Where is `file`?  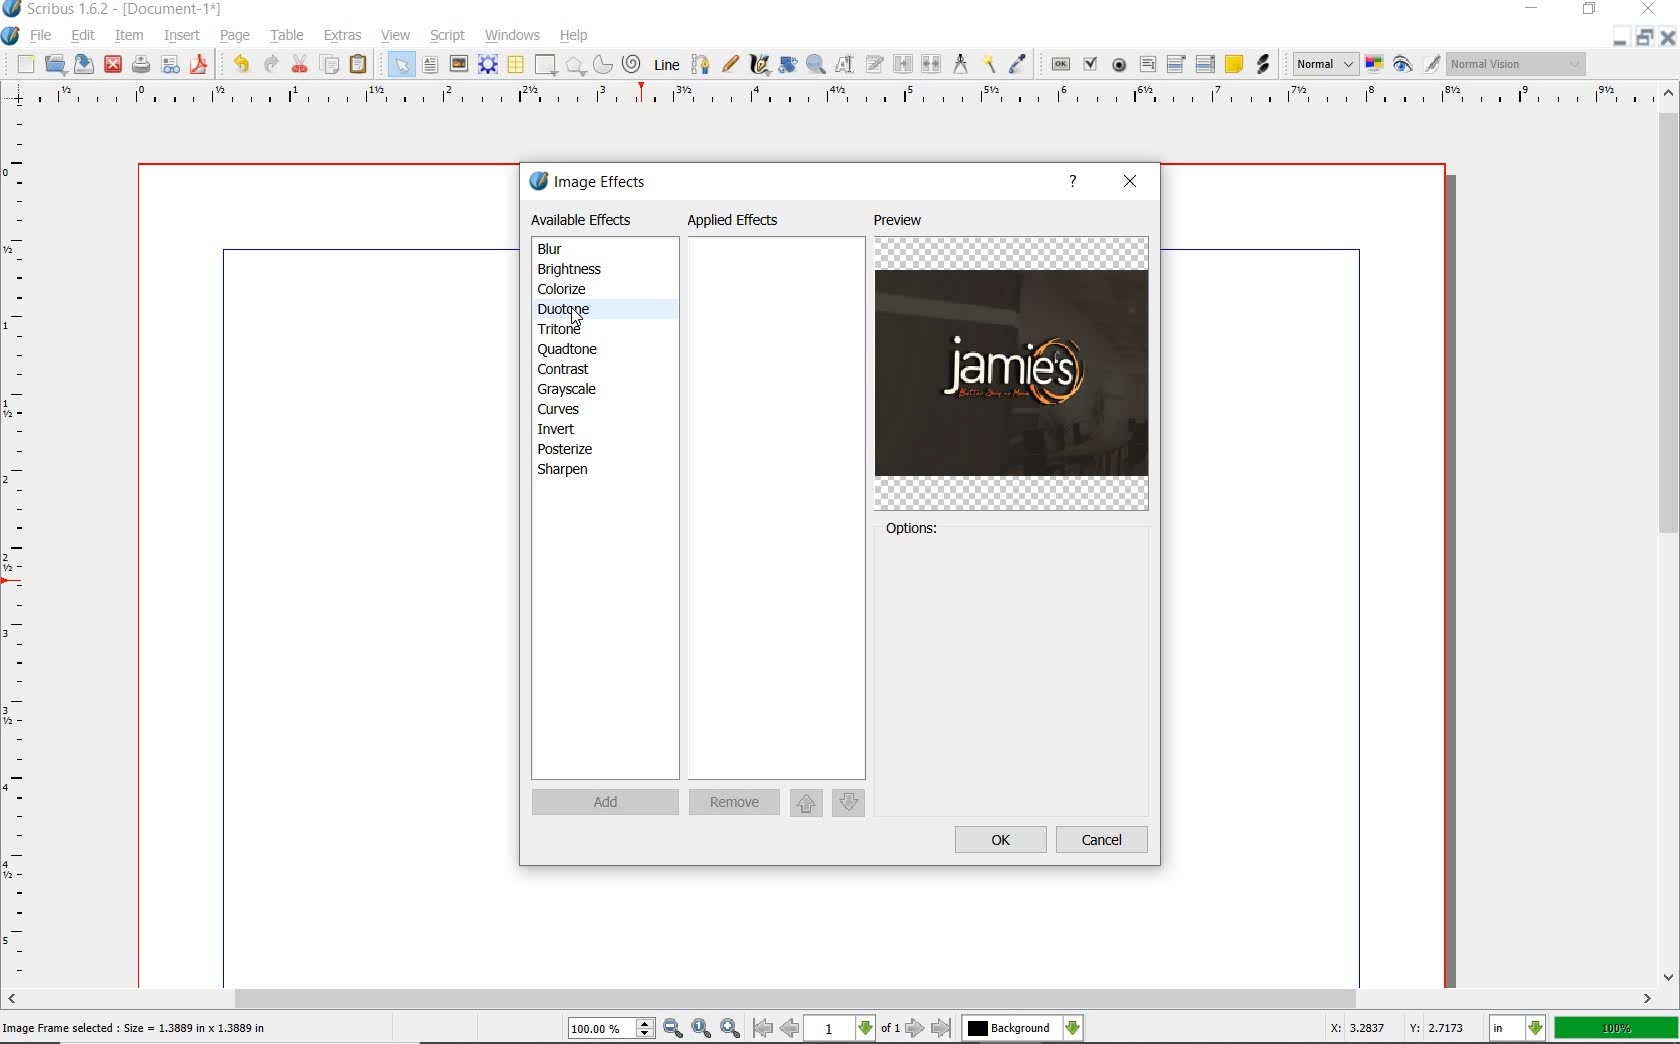 file is located at coordinates (43, 35).